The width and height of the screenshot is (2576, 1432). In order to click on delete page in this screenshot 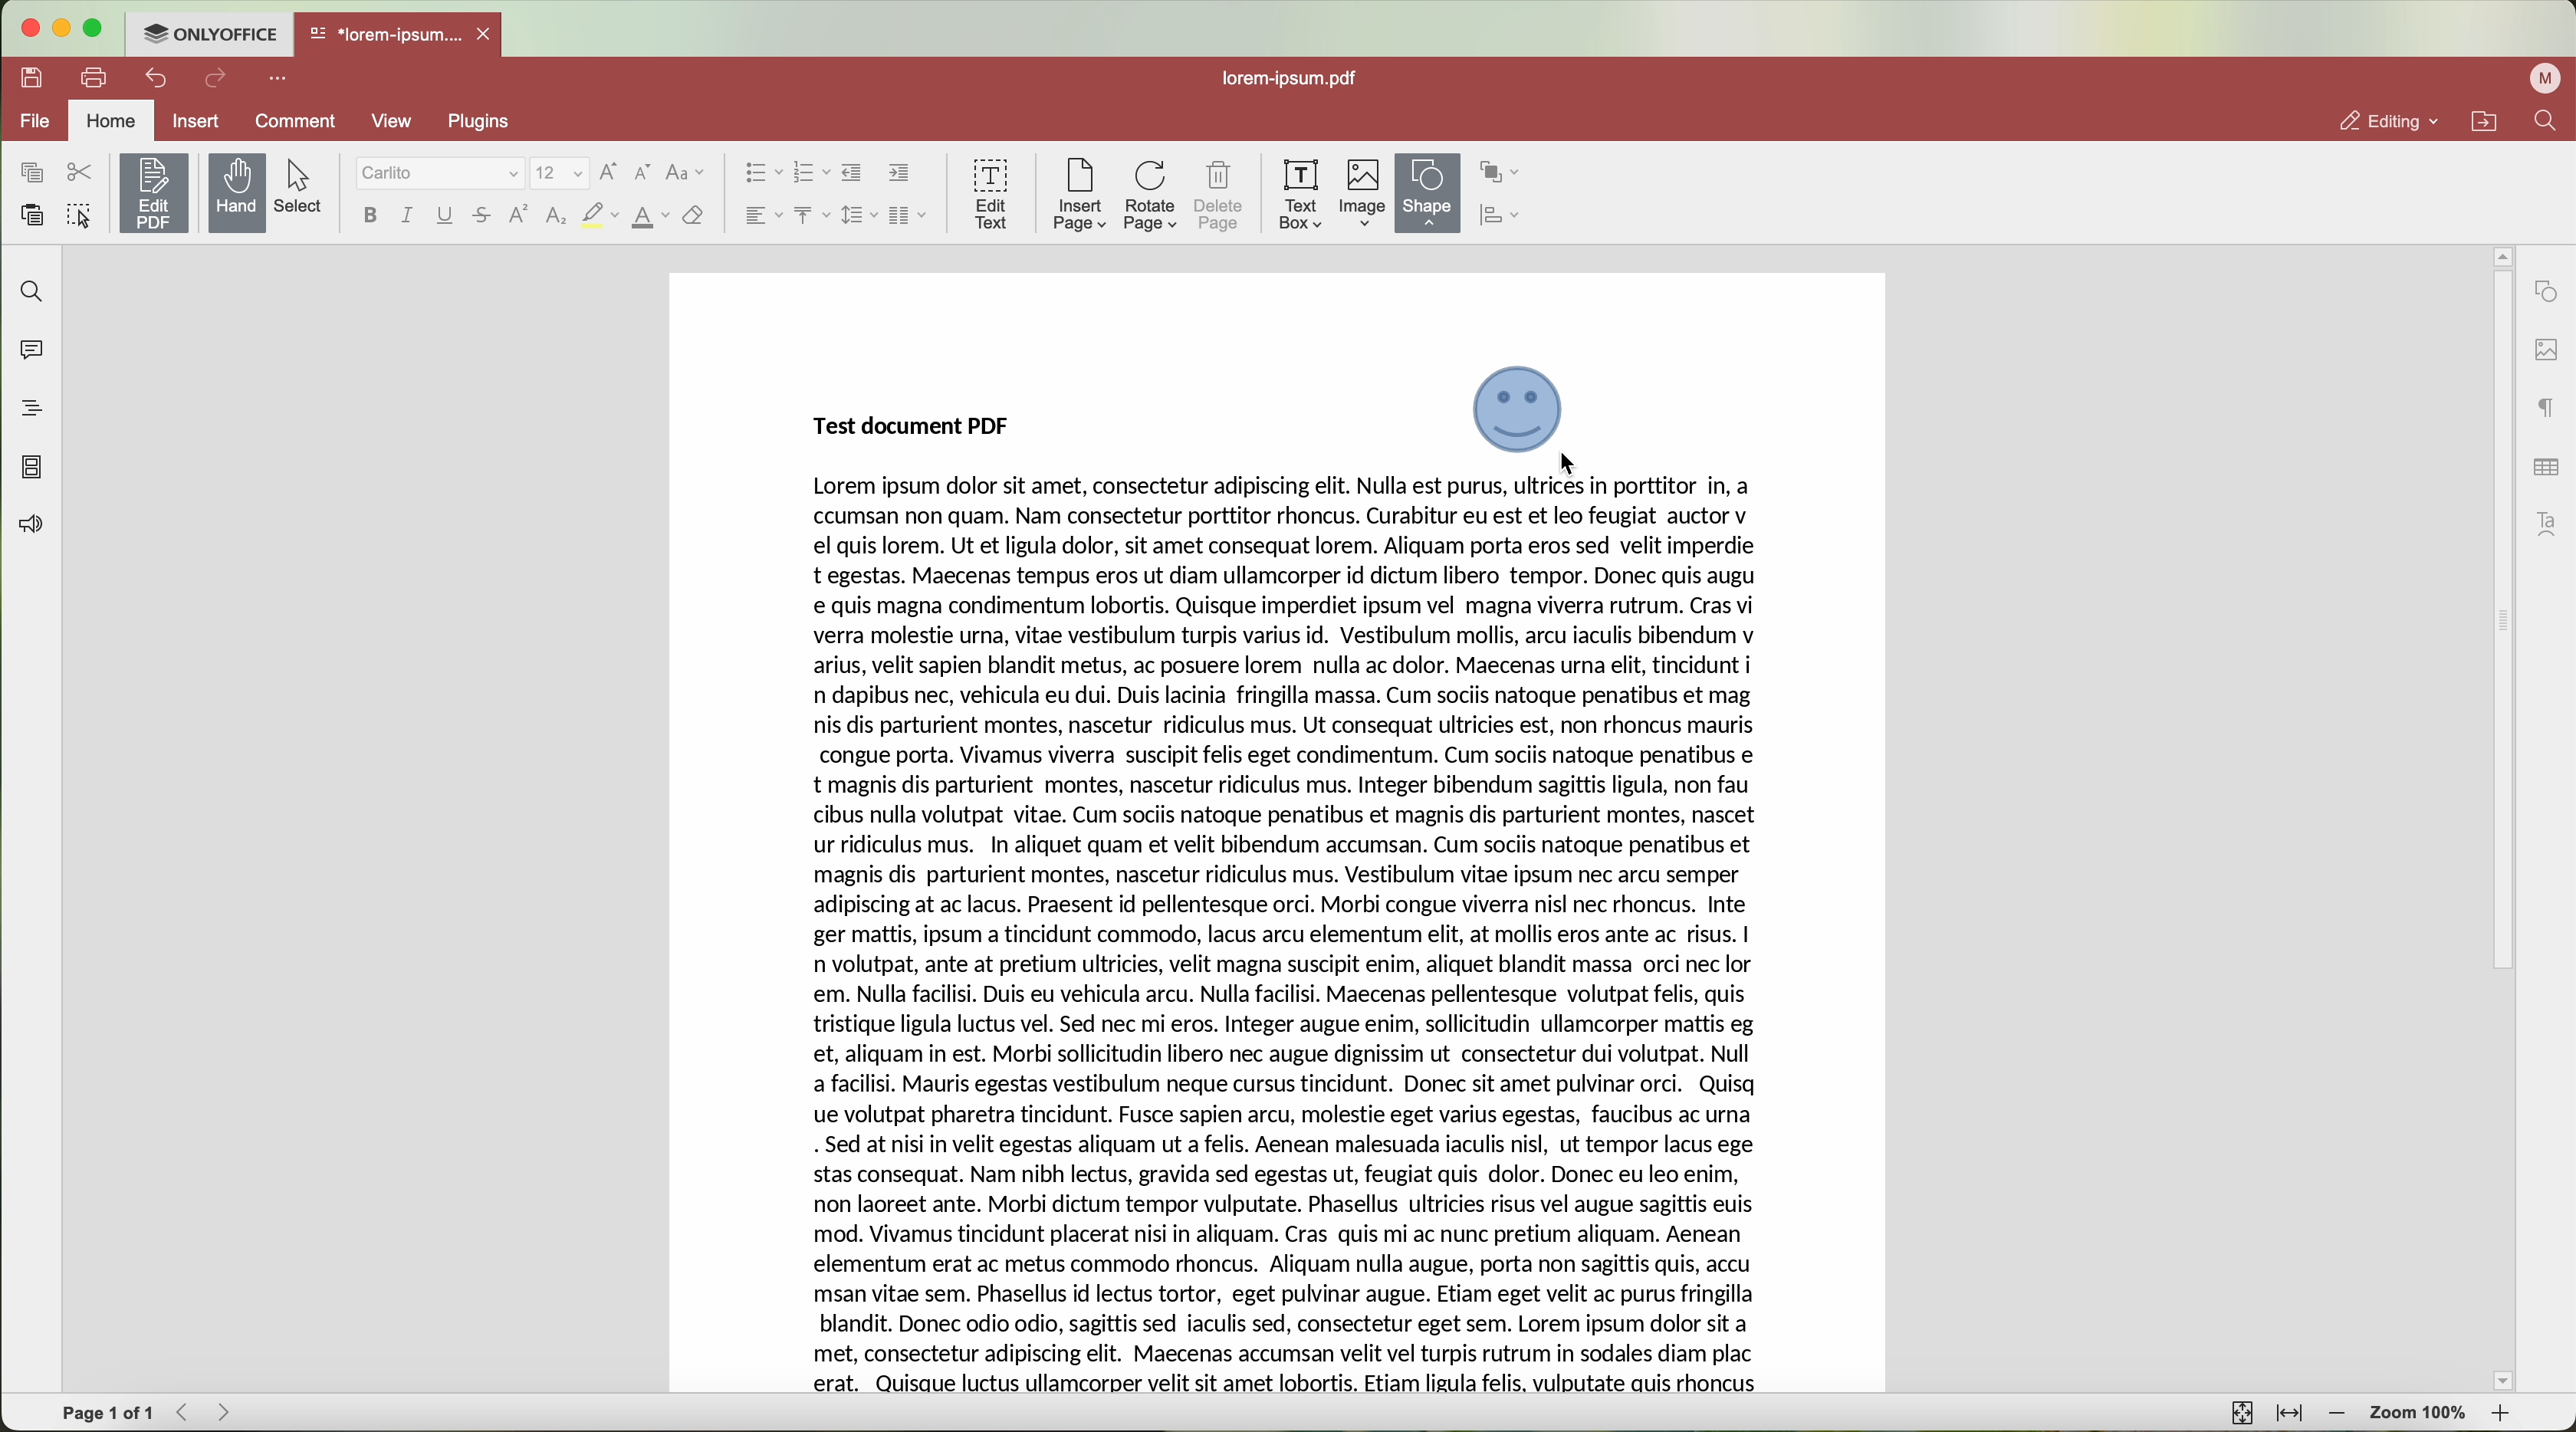, I will do `click(1222, 196)`.